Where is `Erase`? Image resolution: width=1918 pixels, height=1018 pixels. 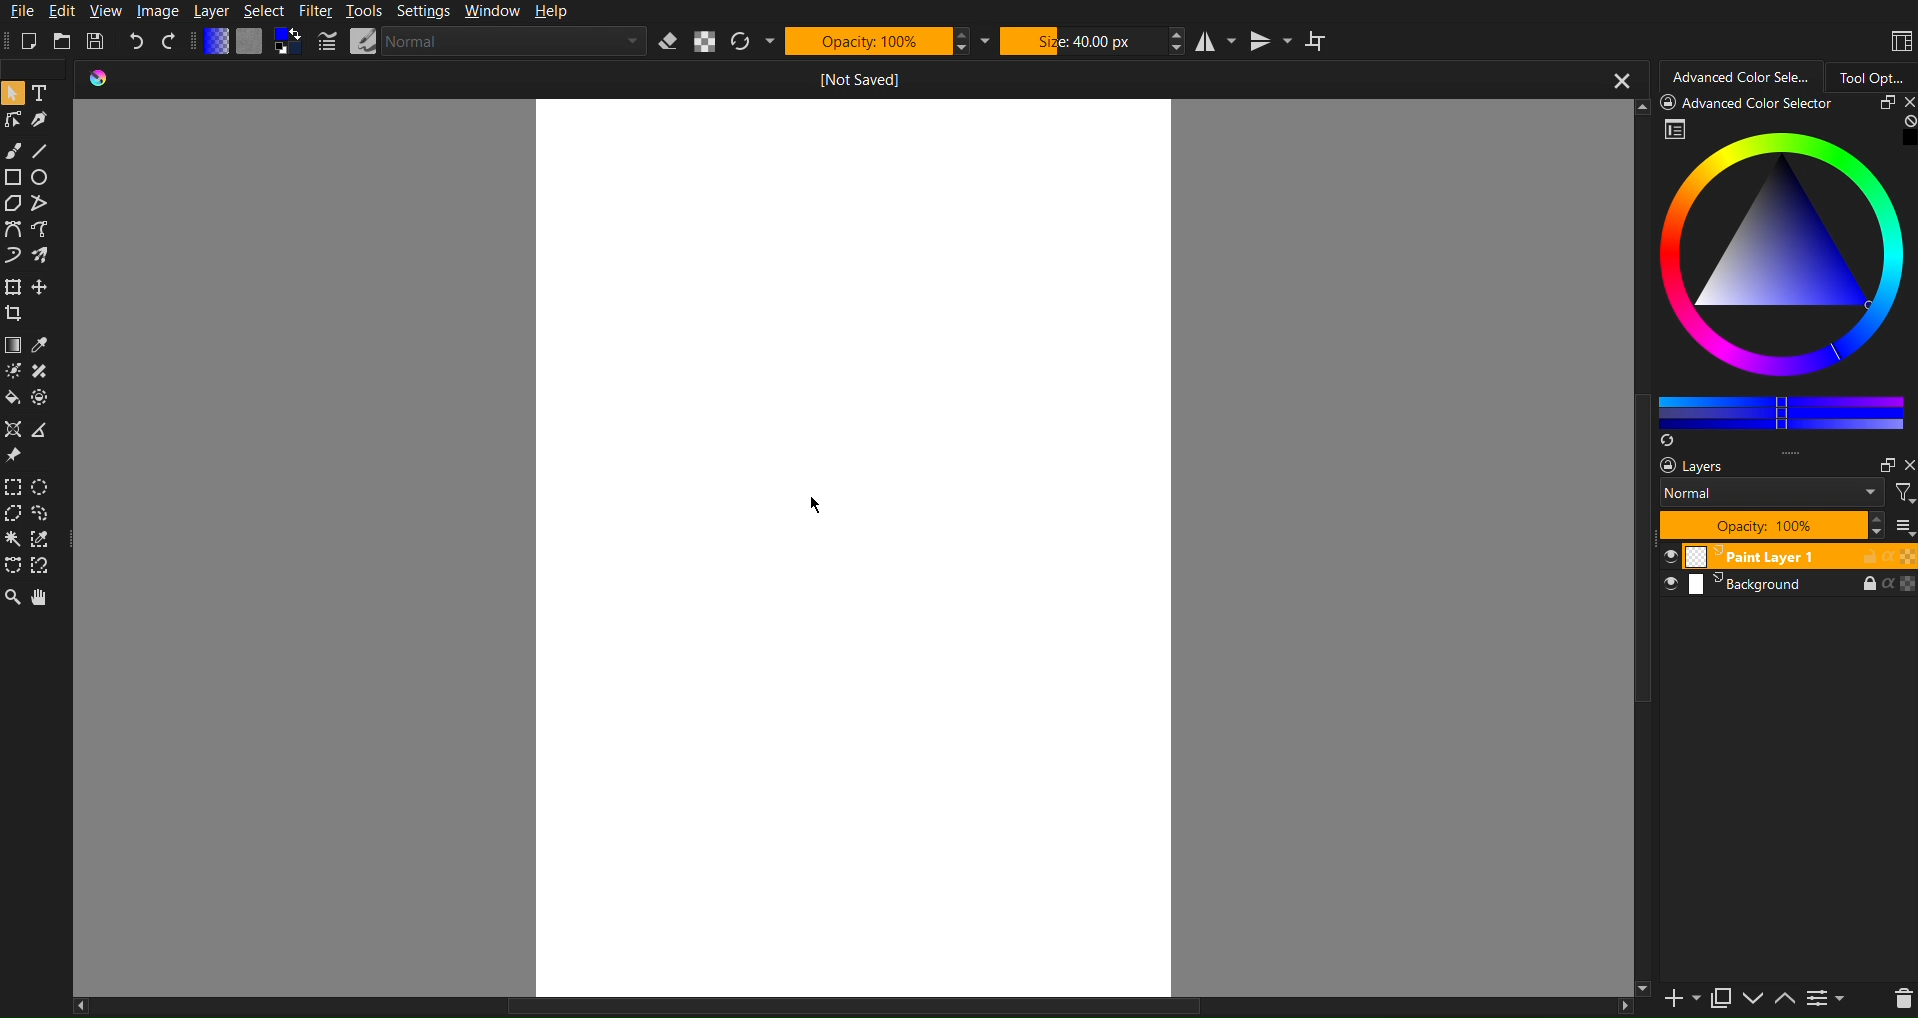
Erase is located at coordinates (669, 42).